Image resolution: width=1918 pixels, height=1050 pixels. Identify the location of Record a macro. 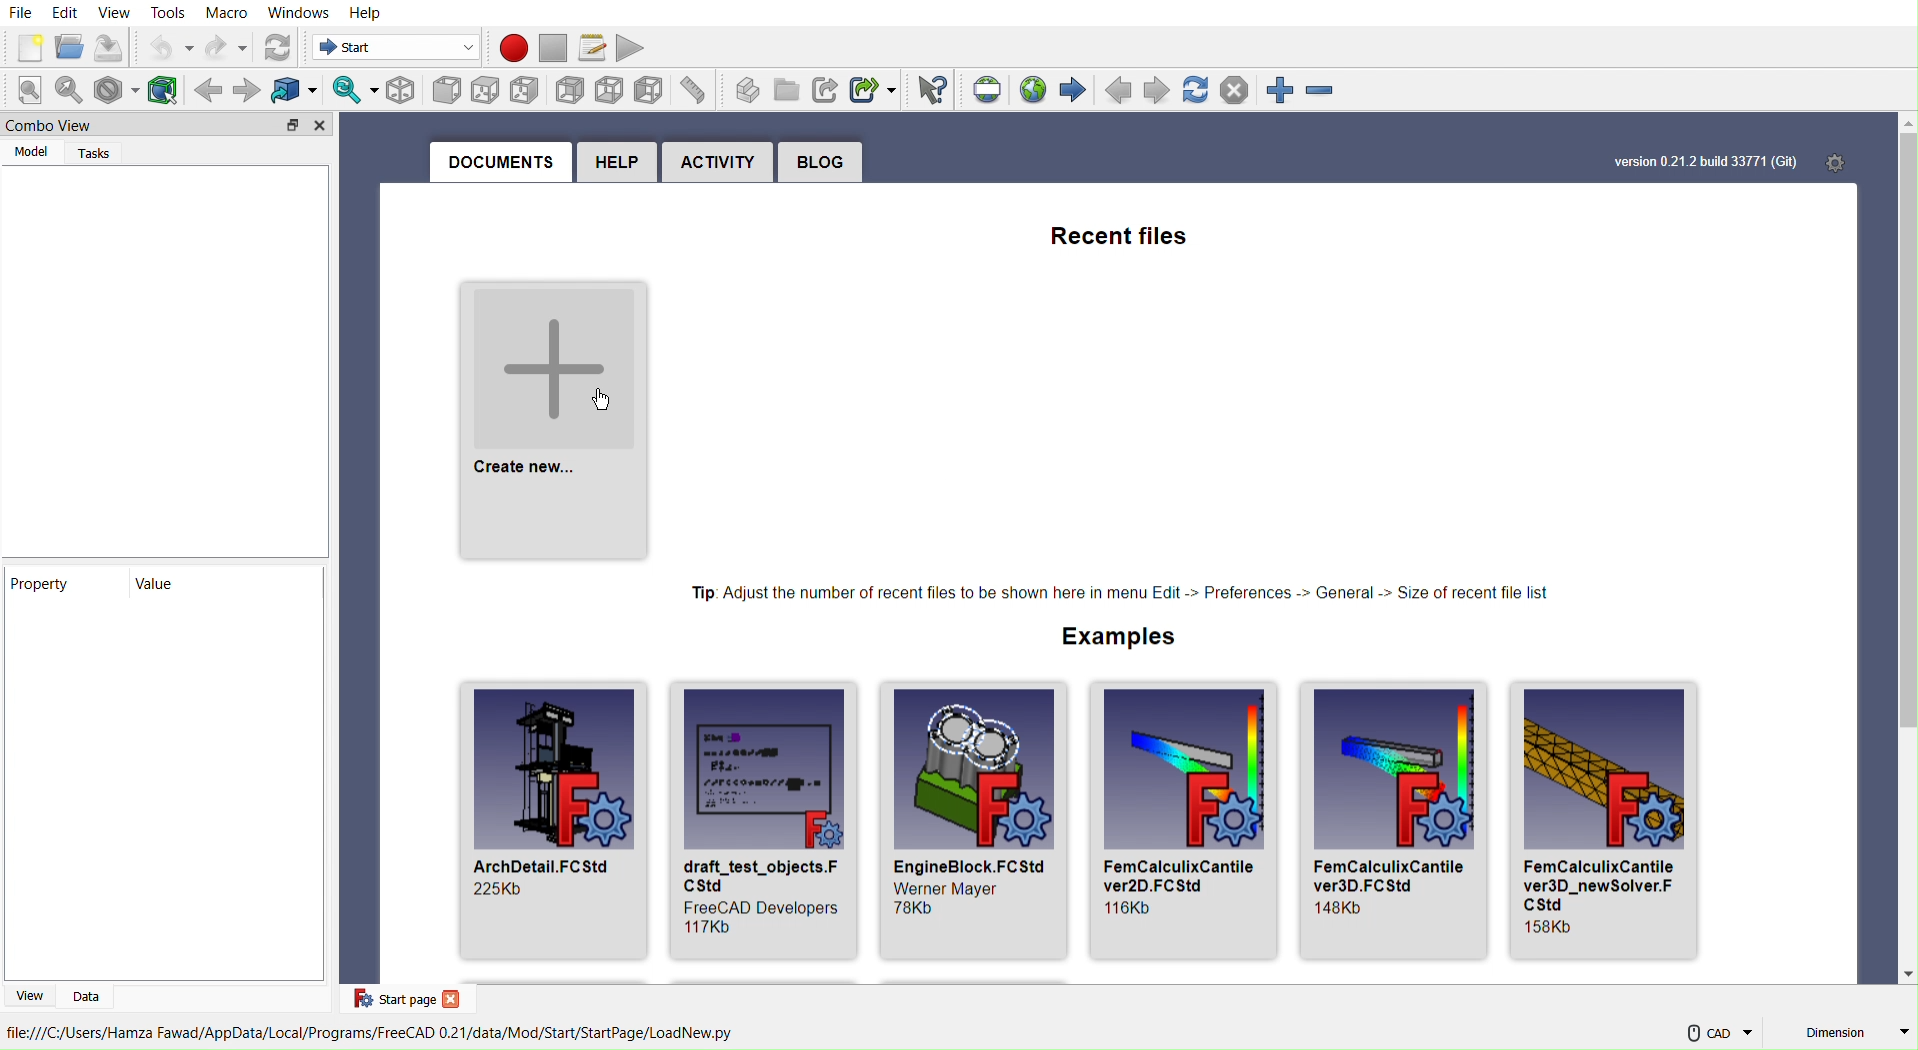
(511, 46).